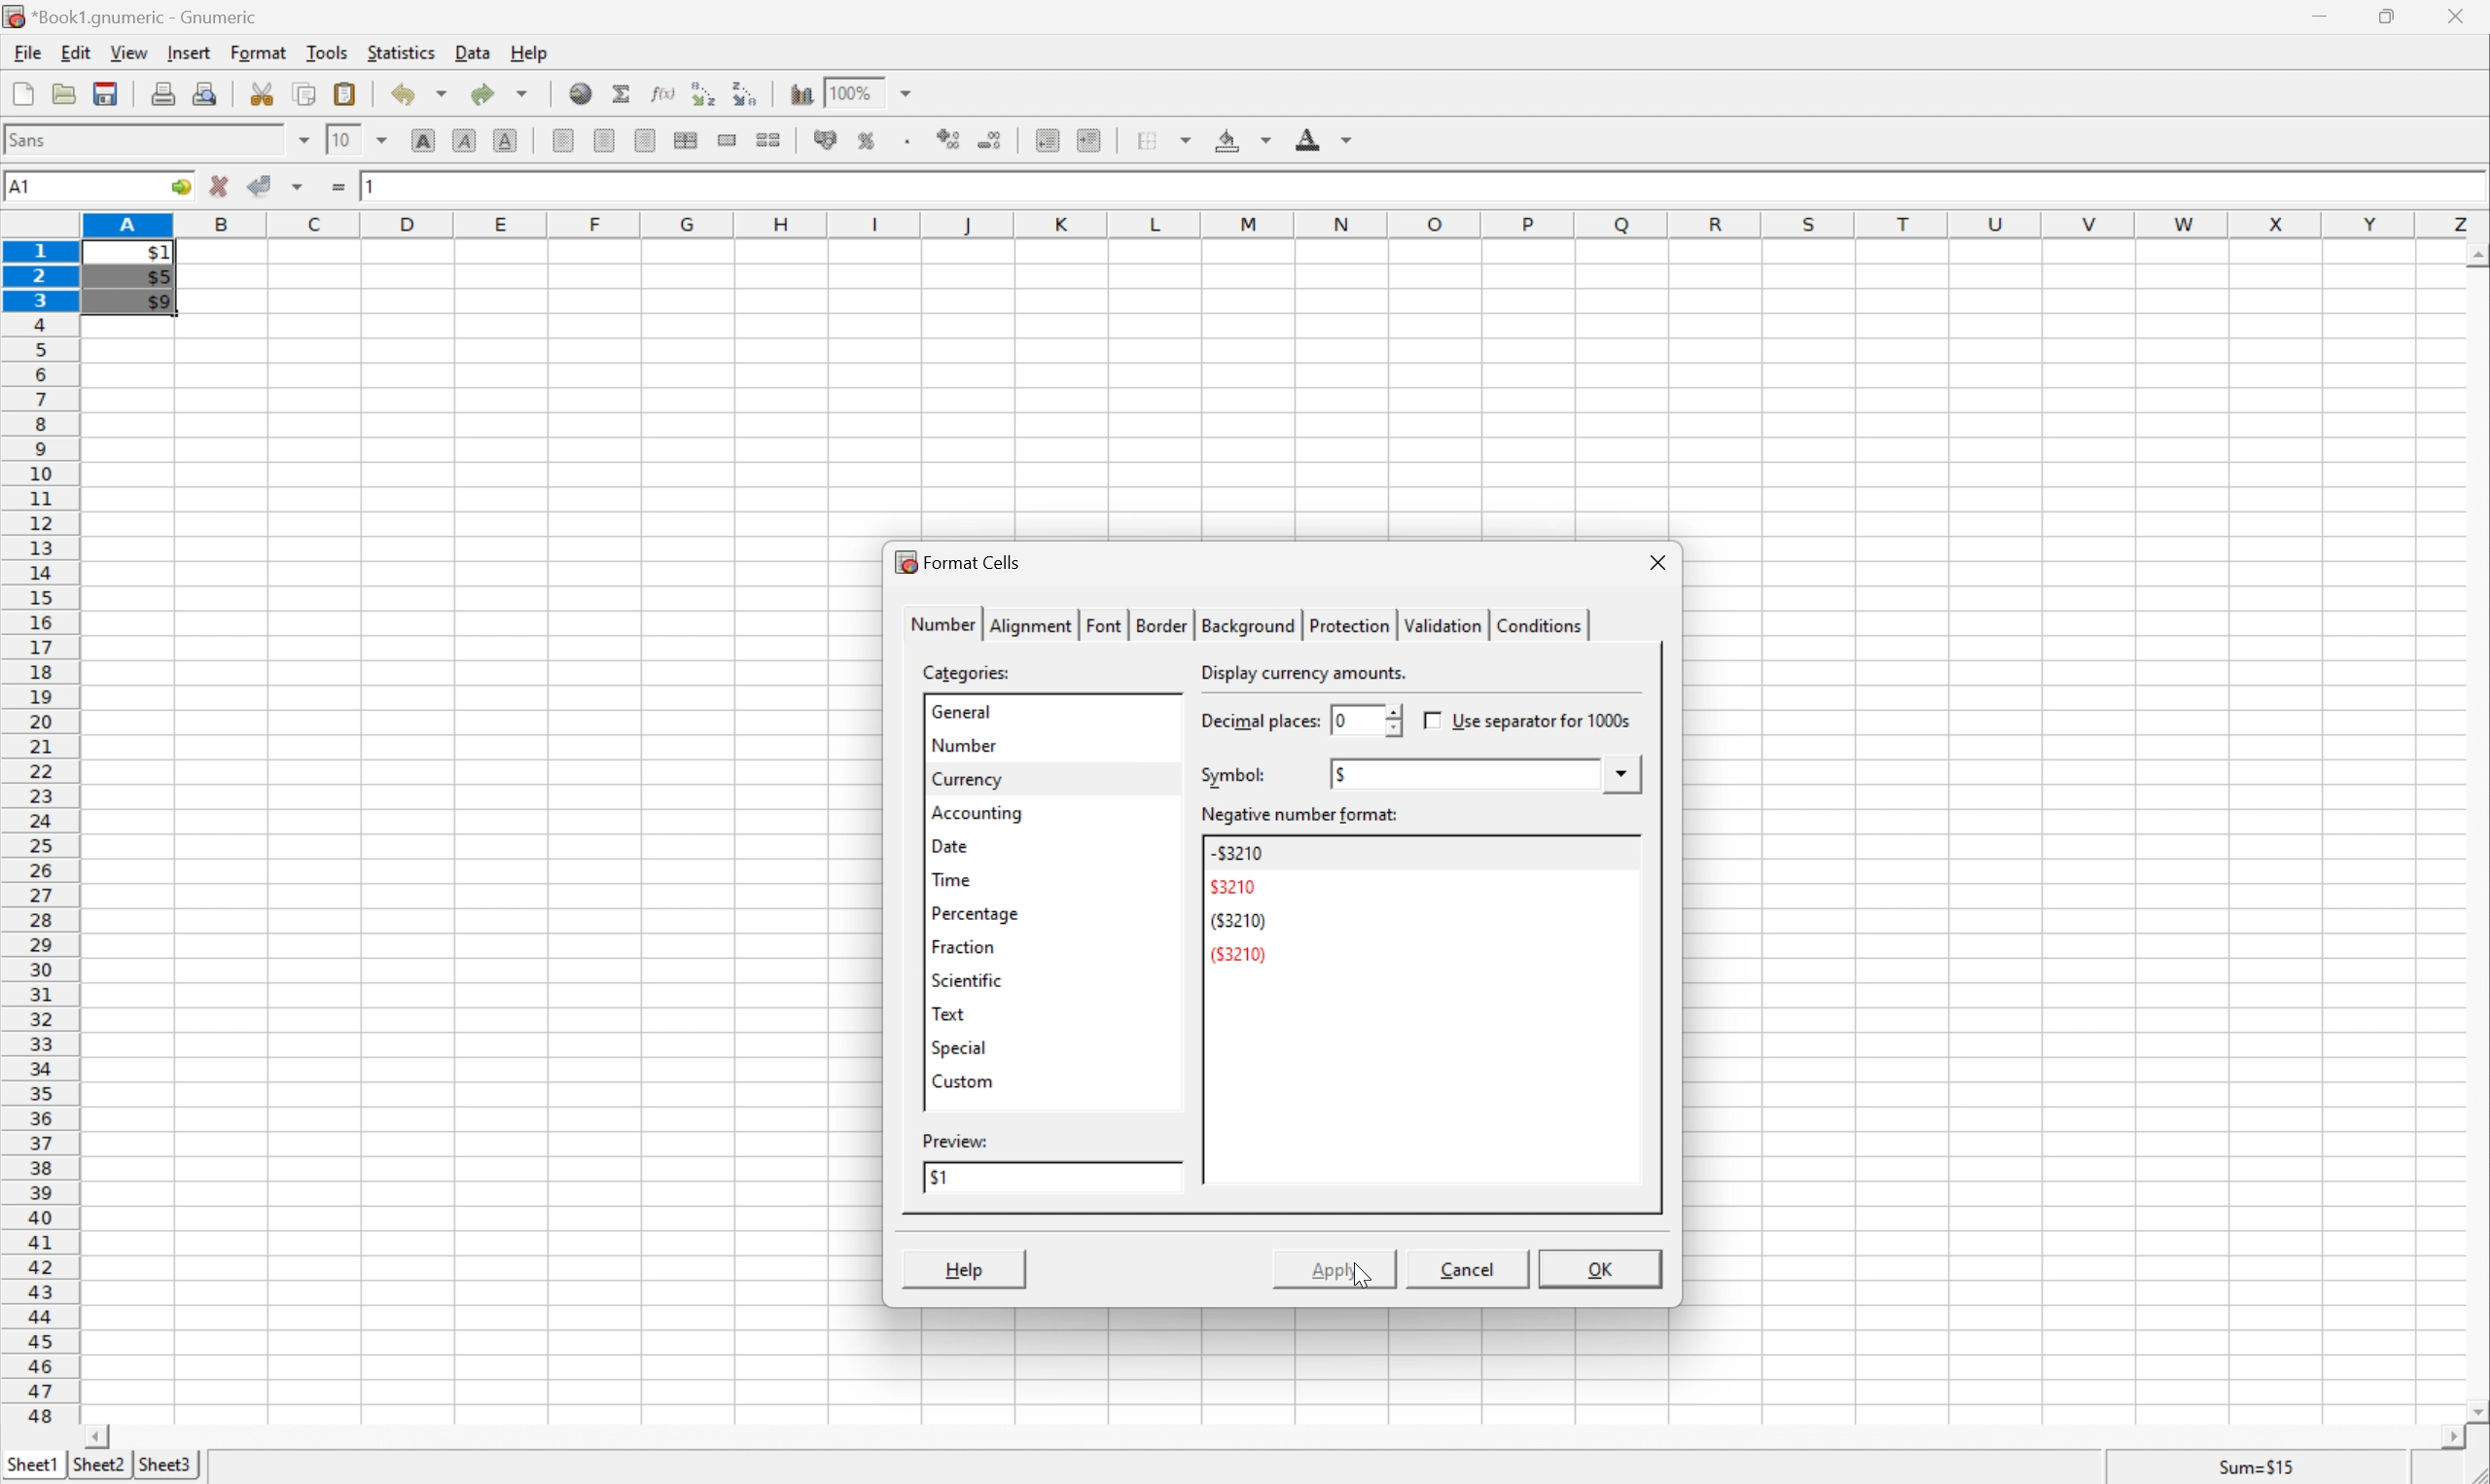 The height and width of the screenshot is (1484, 2490). What do you see at coordinates (2474, 1410) in the screenshot?
I see `scroll down` at bounding box center [2474, 1410].